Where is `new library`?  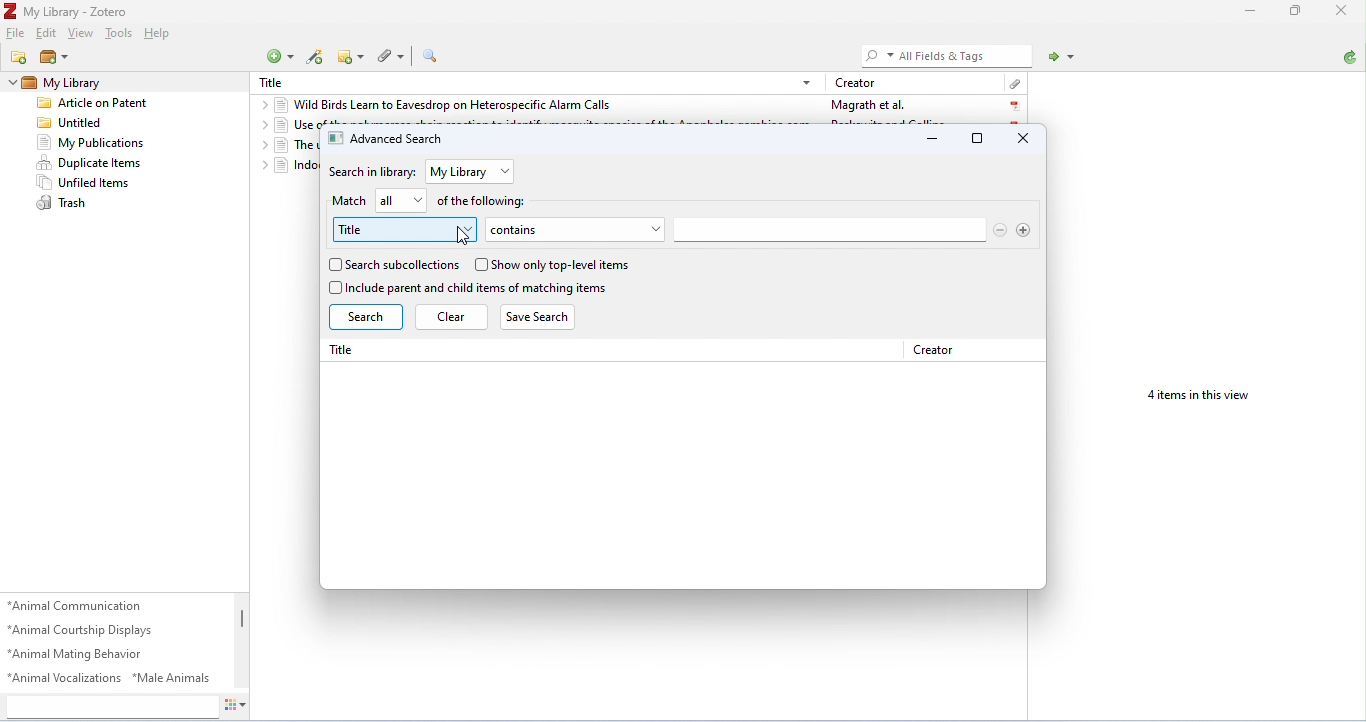
new library is located at coordinates (56, 59).